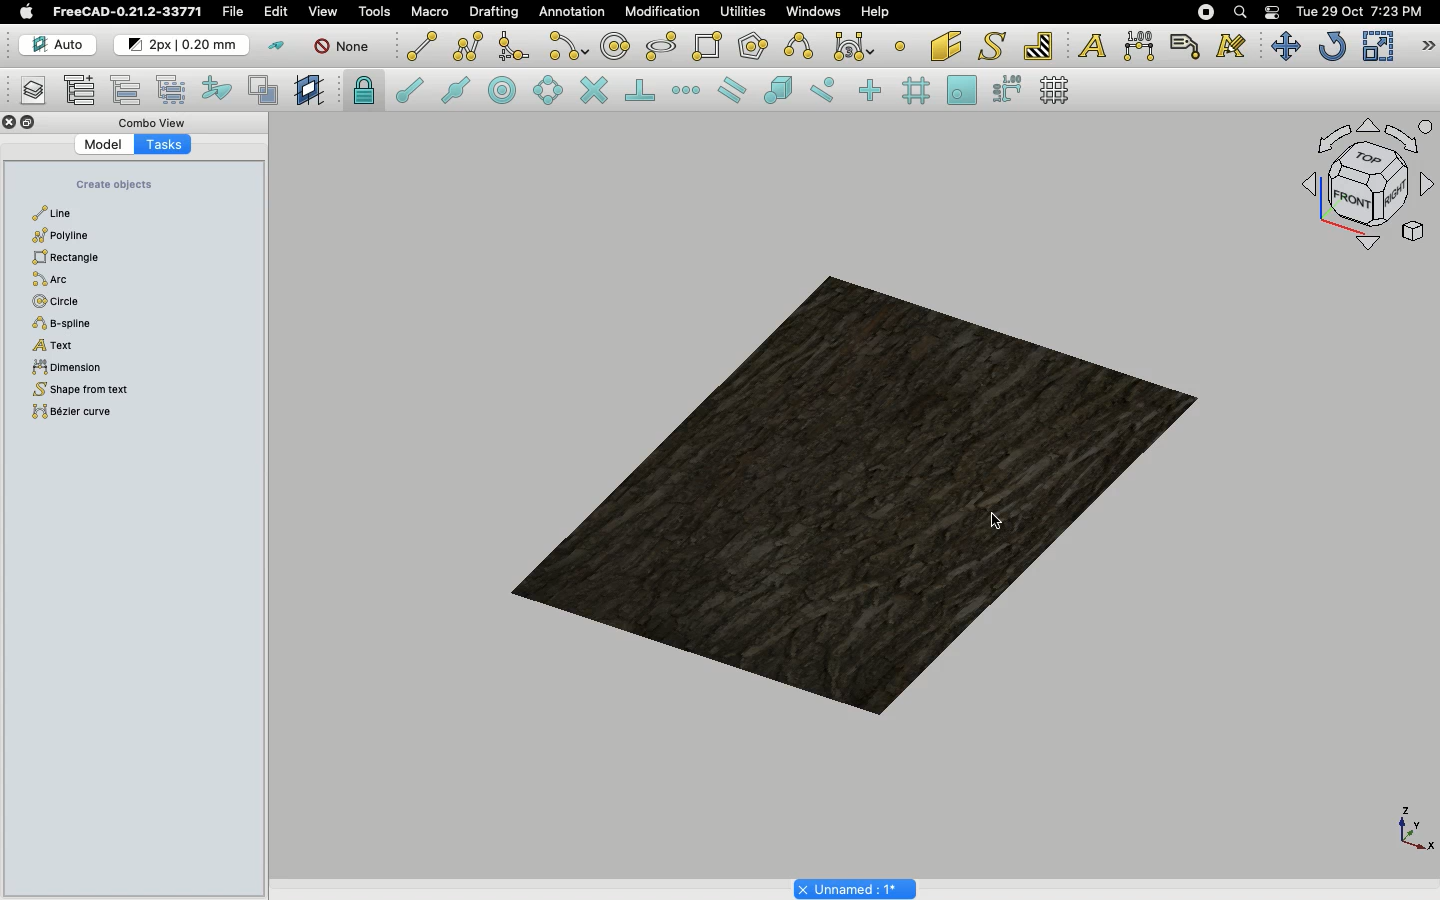  What do you see at coordinates (822, 91) in the screenshot?
I see `Snap near` at bounding box center [822, 91].